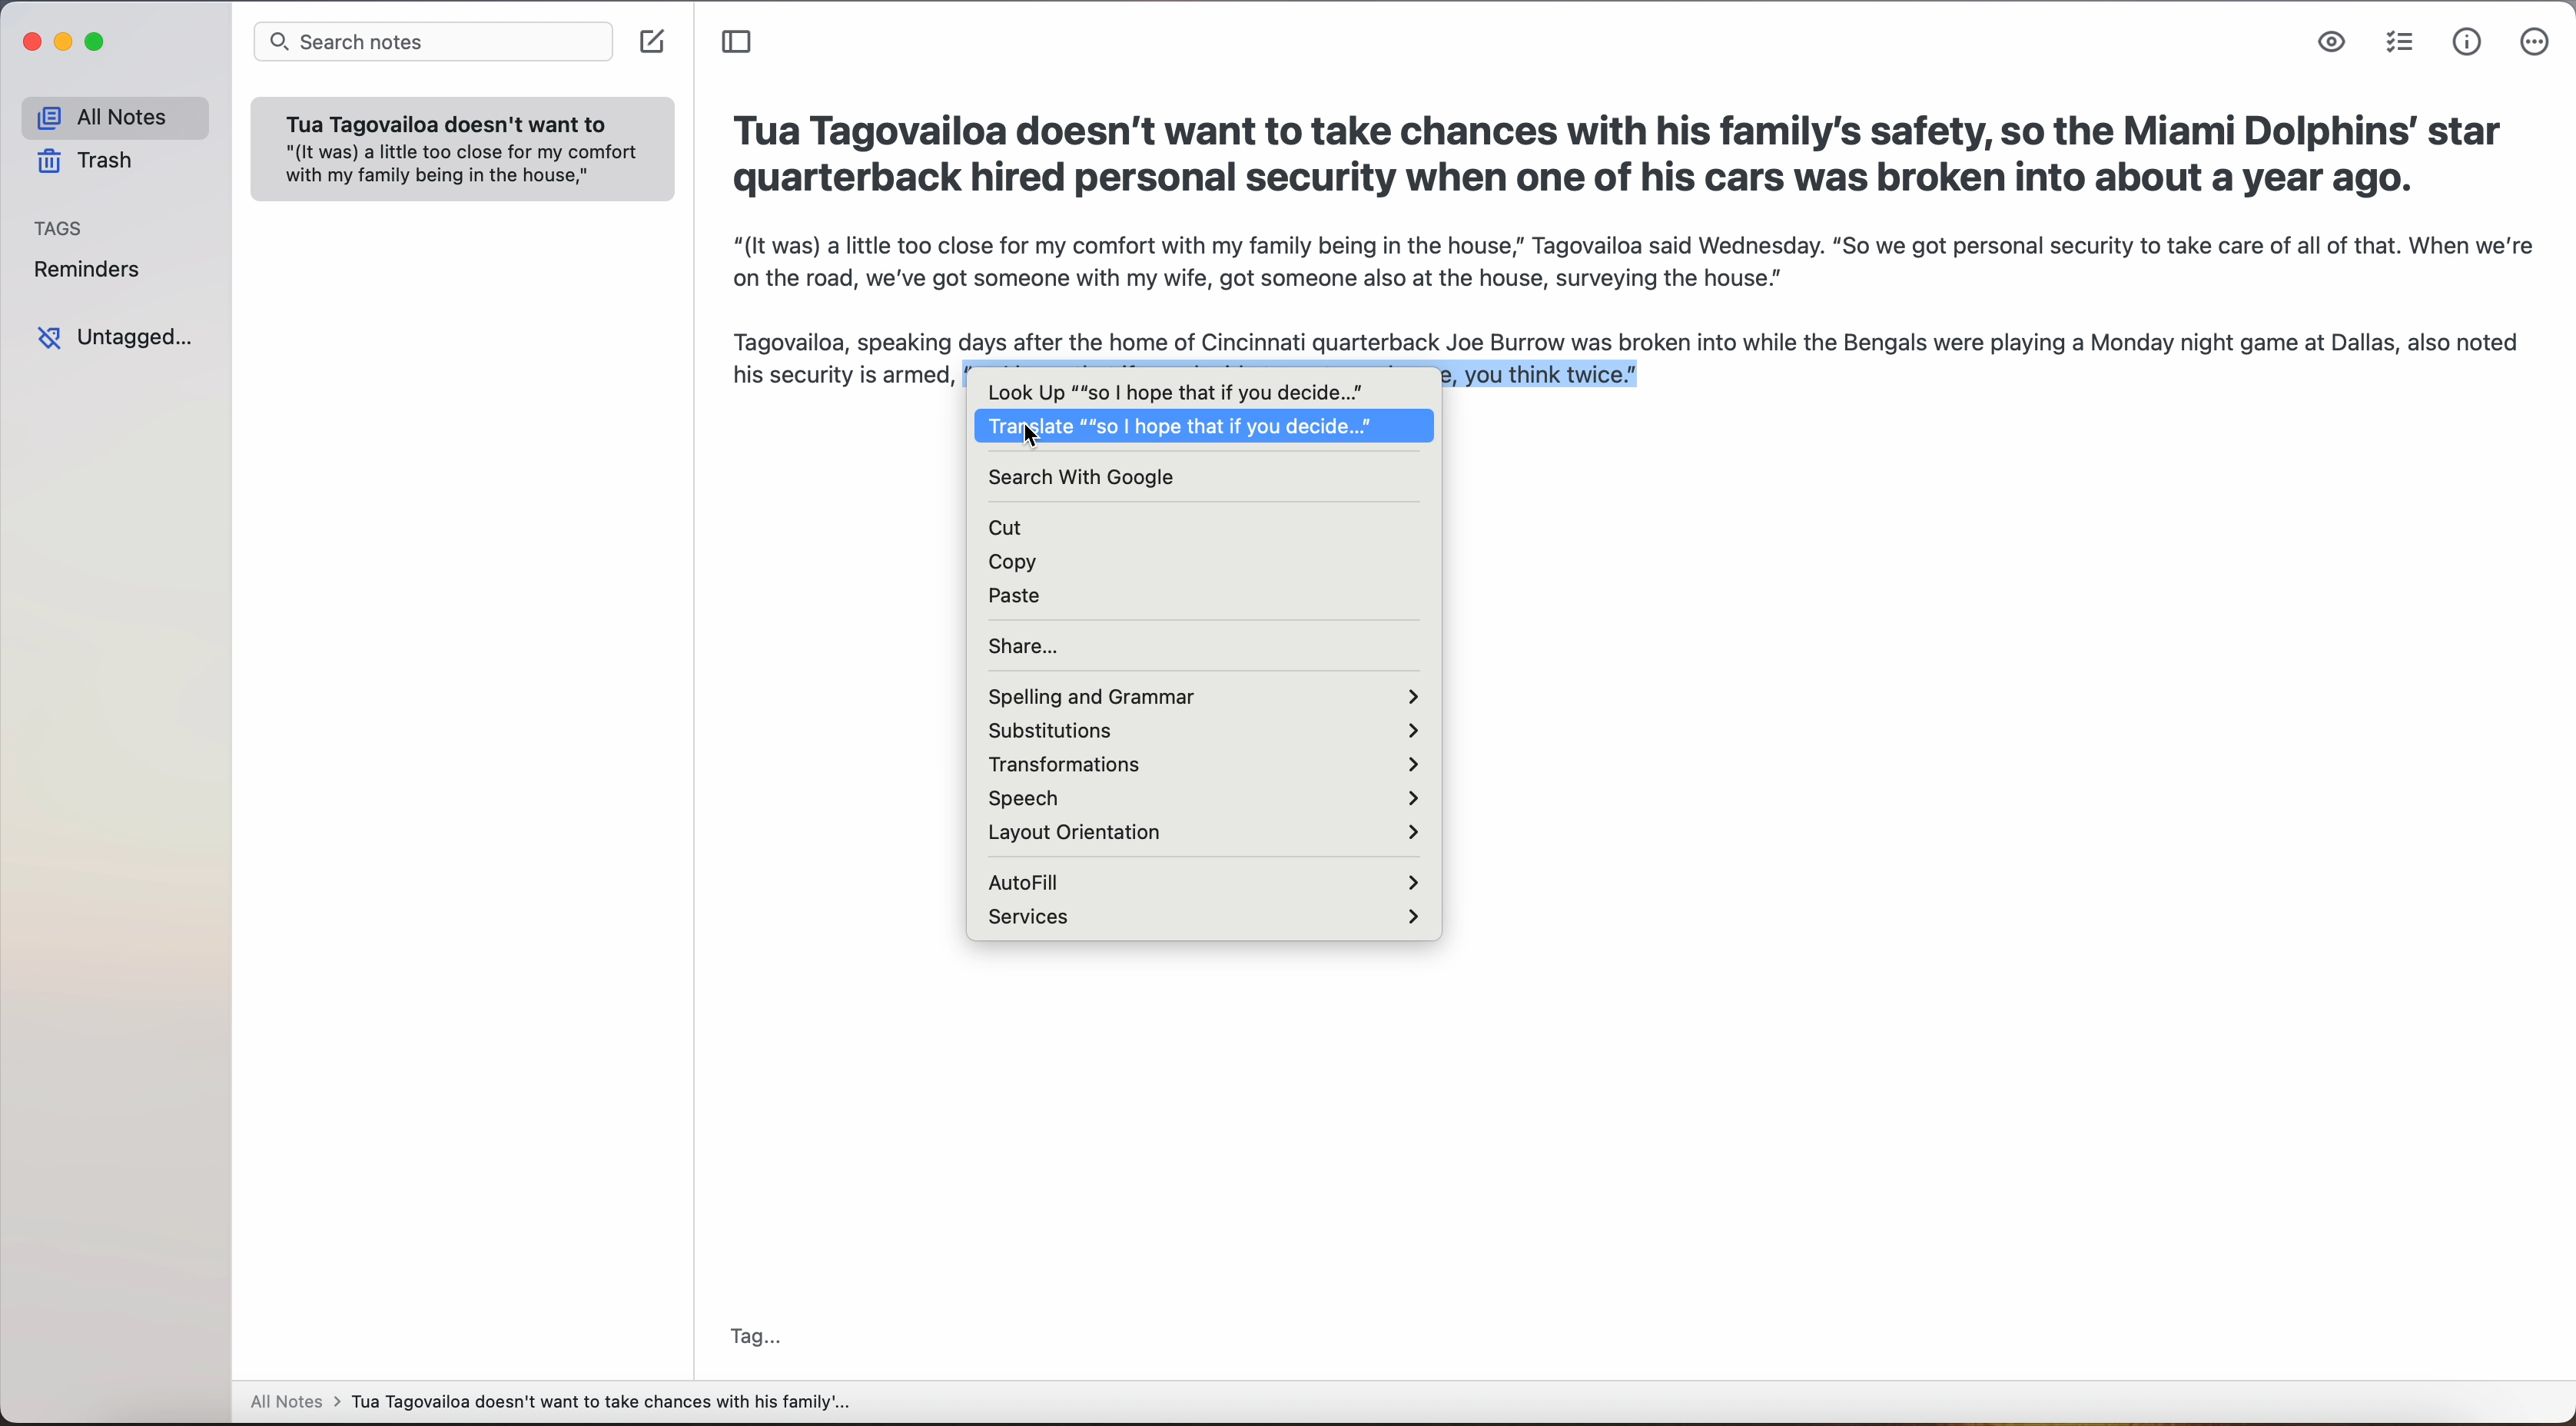 The image size is (2576, 1426). Describe the element at coordinates (1203, 833) in the screenshot. I see `layout orientation` at that location.